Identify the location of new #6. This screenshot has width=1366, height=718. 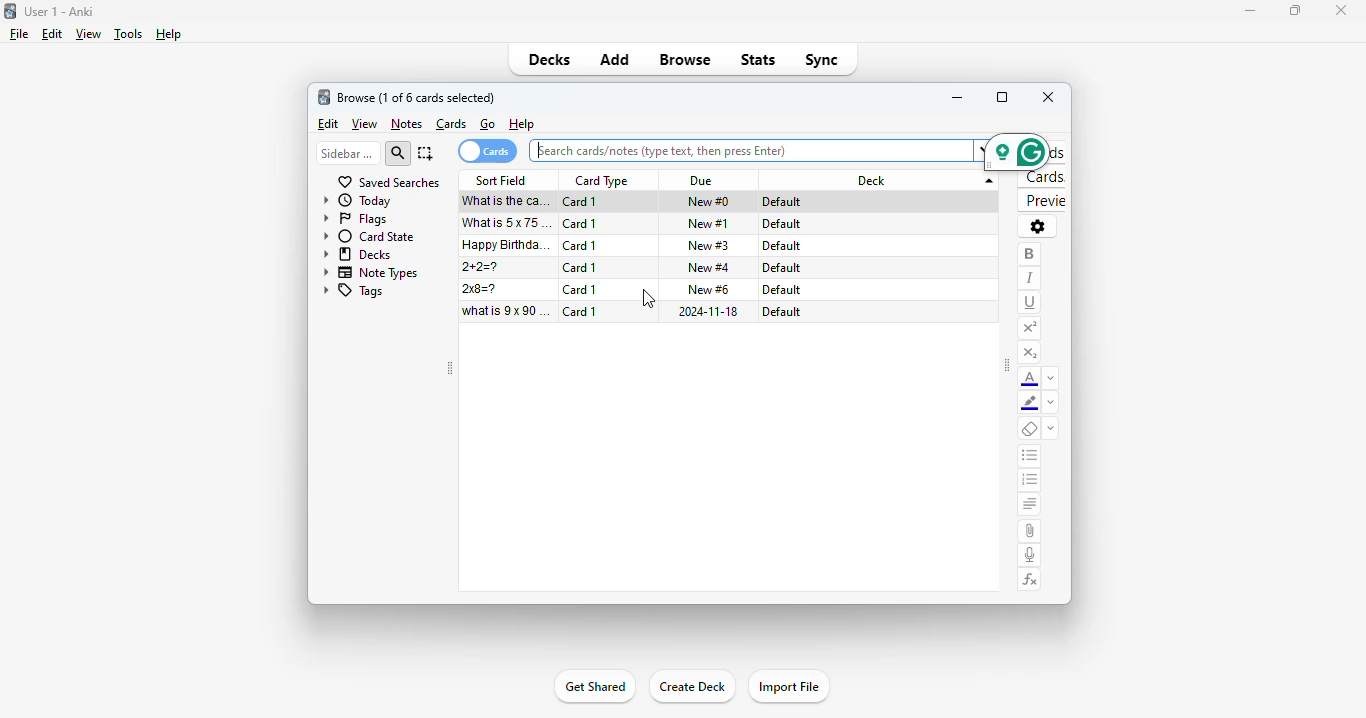
(709, 289).